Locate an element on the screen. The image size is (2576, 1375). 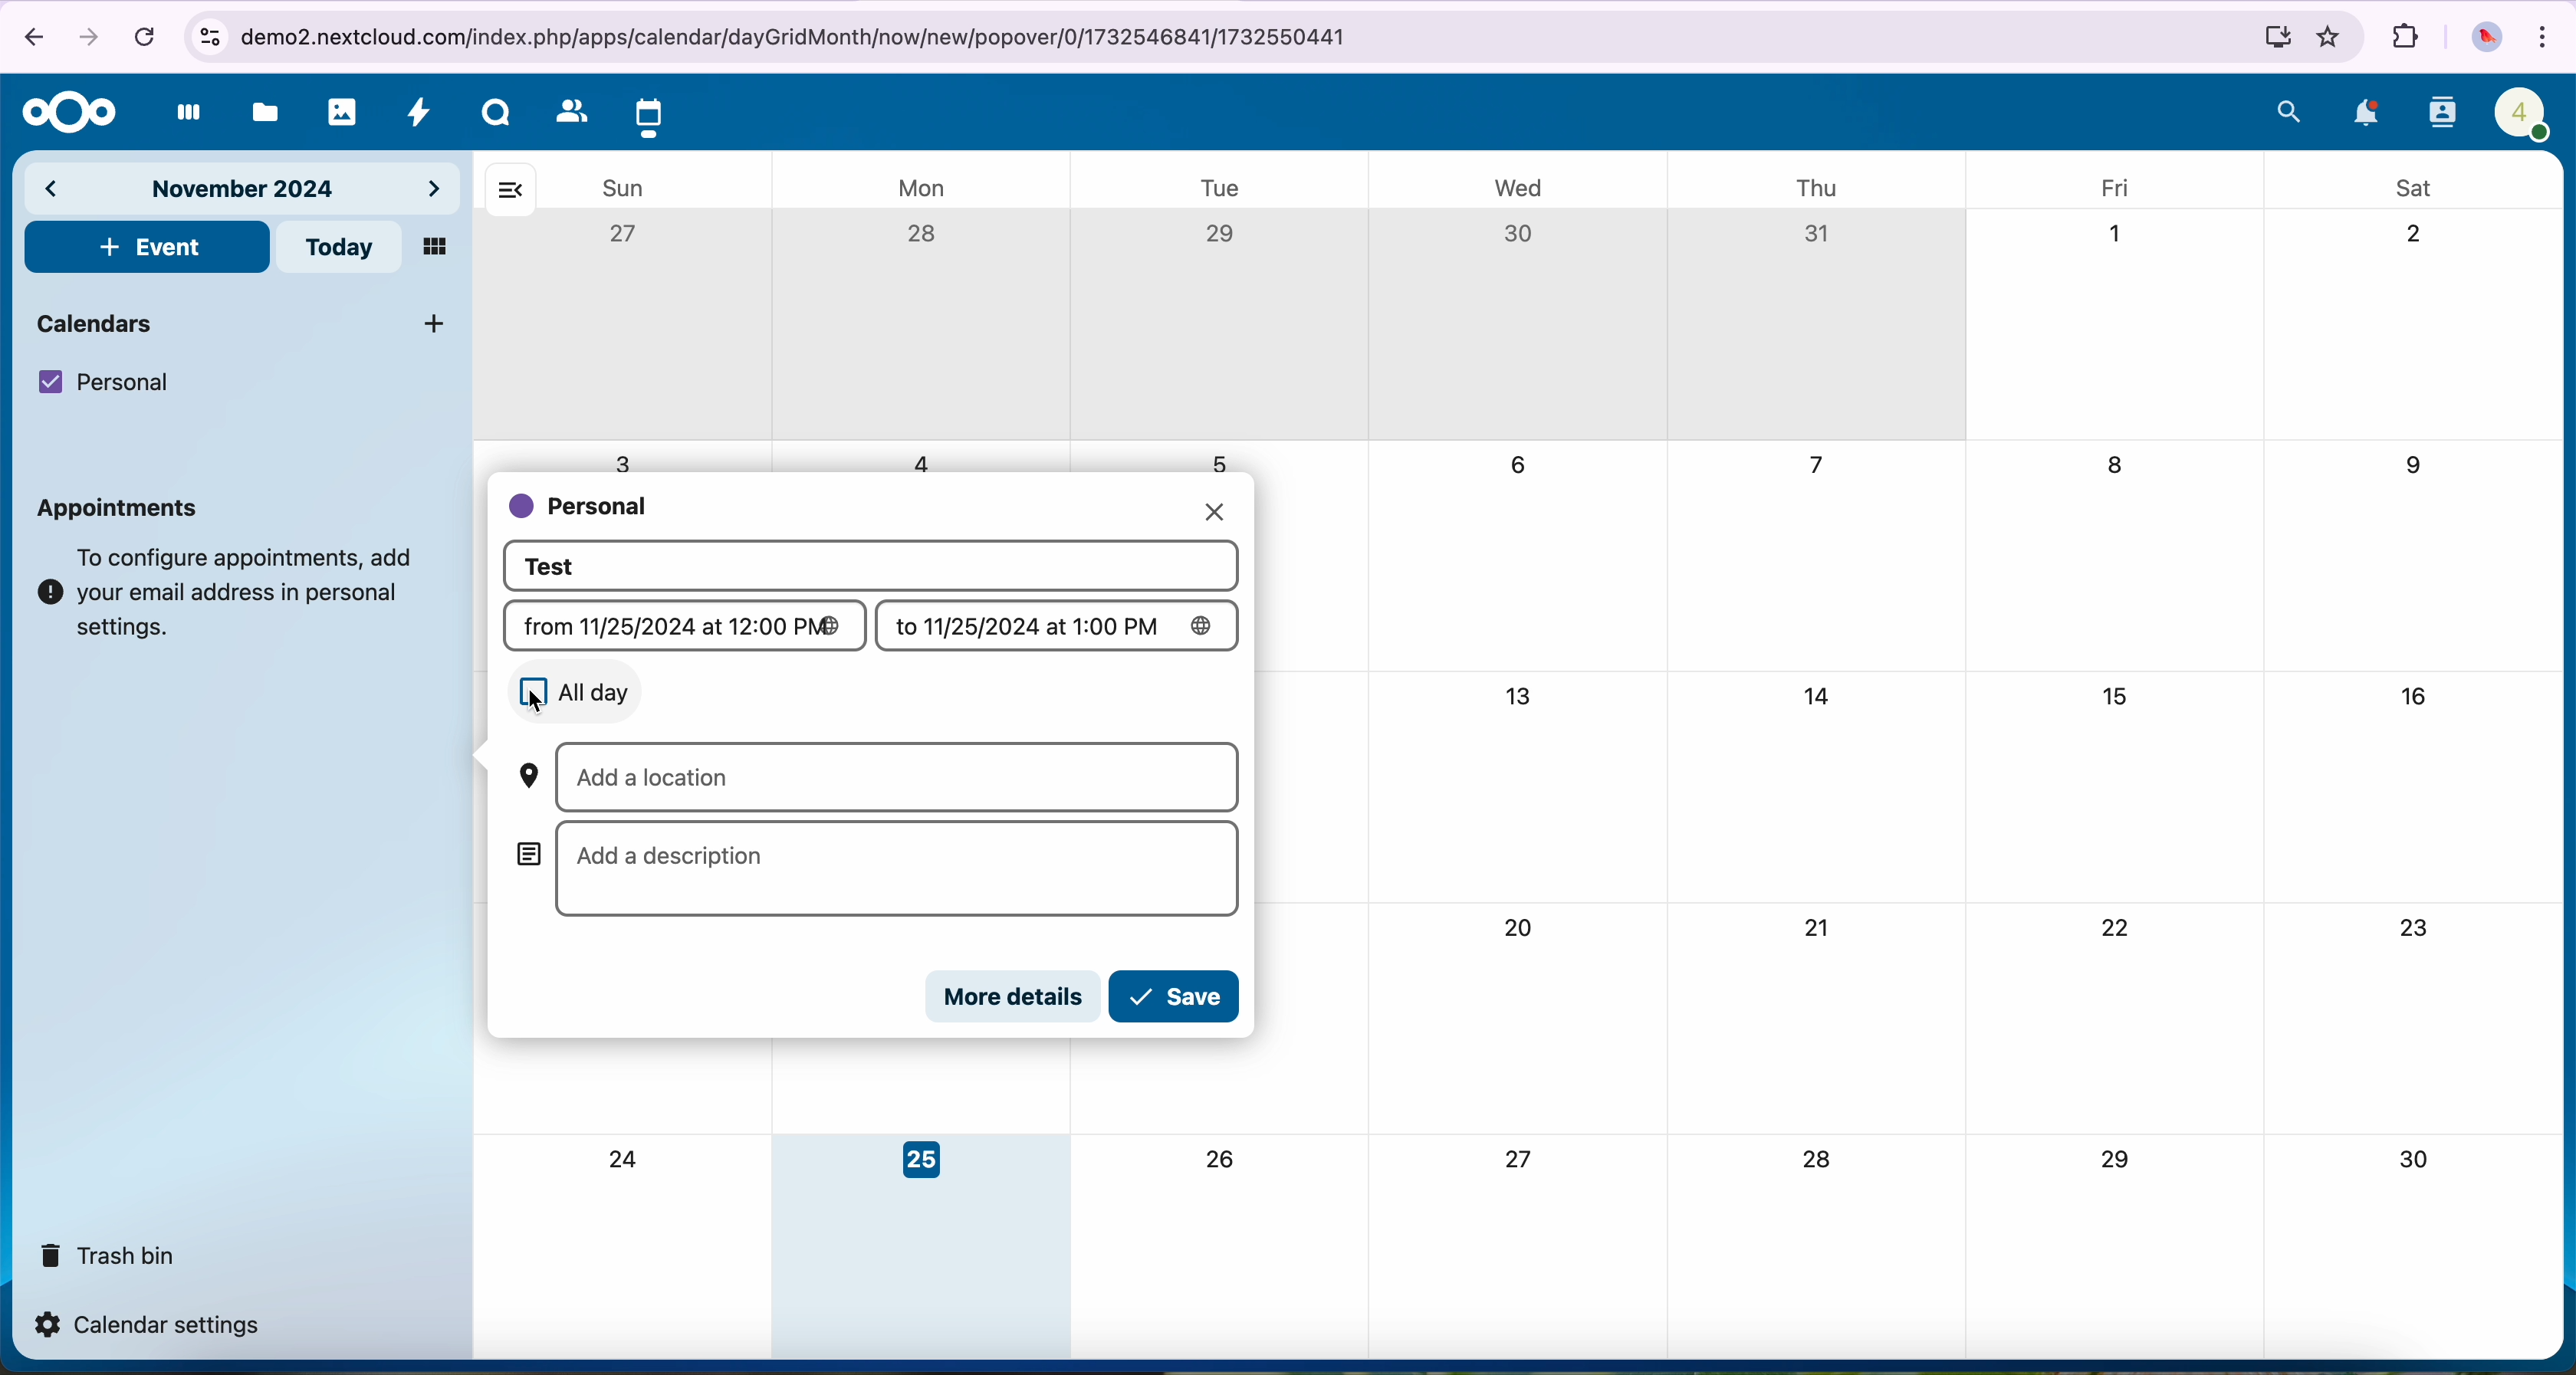
to (date) is located at coordinates (1061, 627).